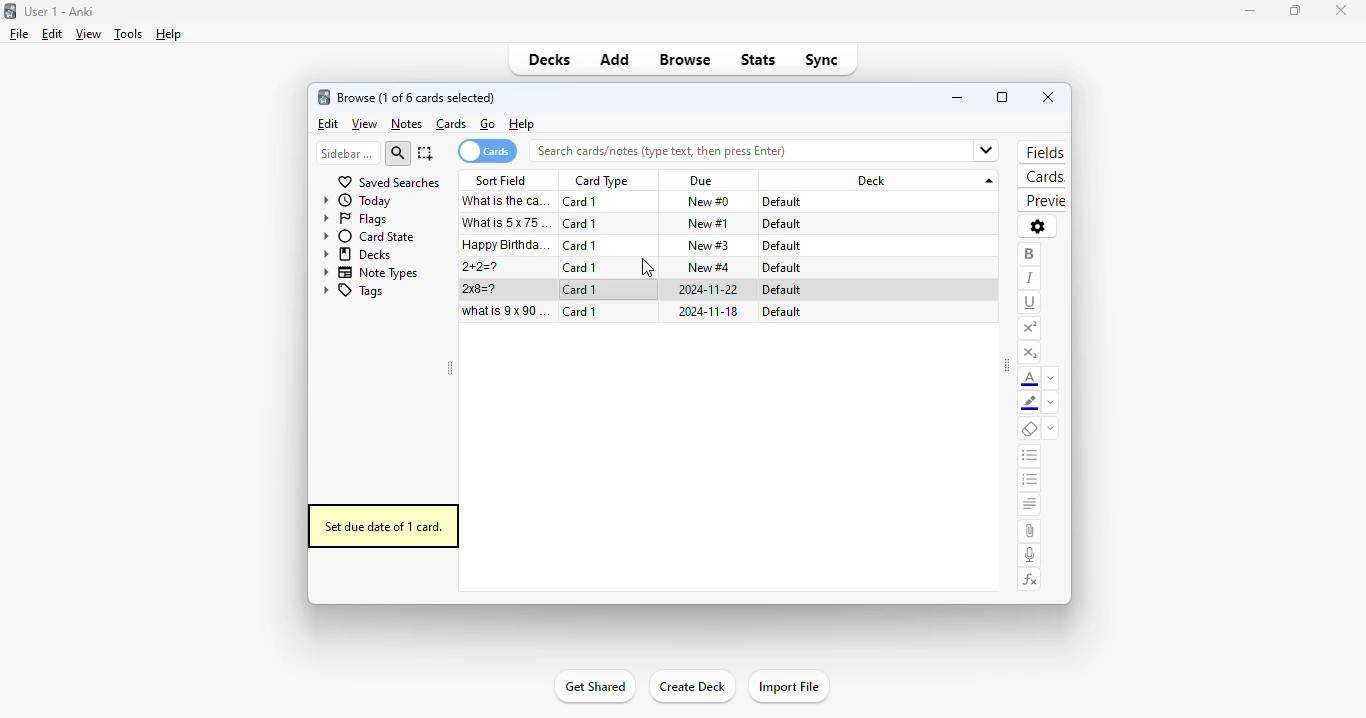 This screenshot has width=1366, height=718. What do you see at coordinates (614, 61) in the screenshot?
I see `add` at bounding box center [614, 61].